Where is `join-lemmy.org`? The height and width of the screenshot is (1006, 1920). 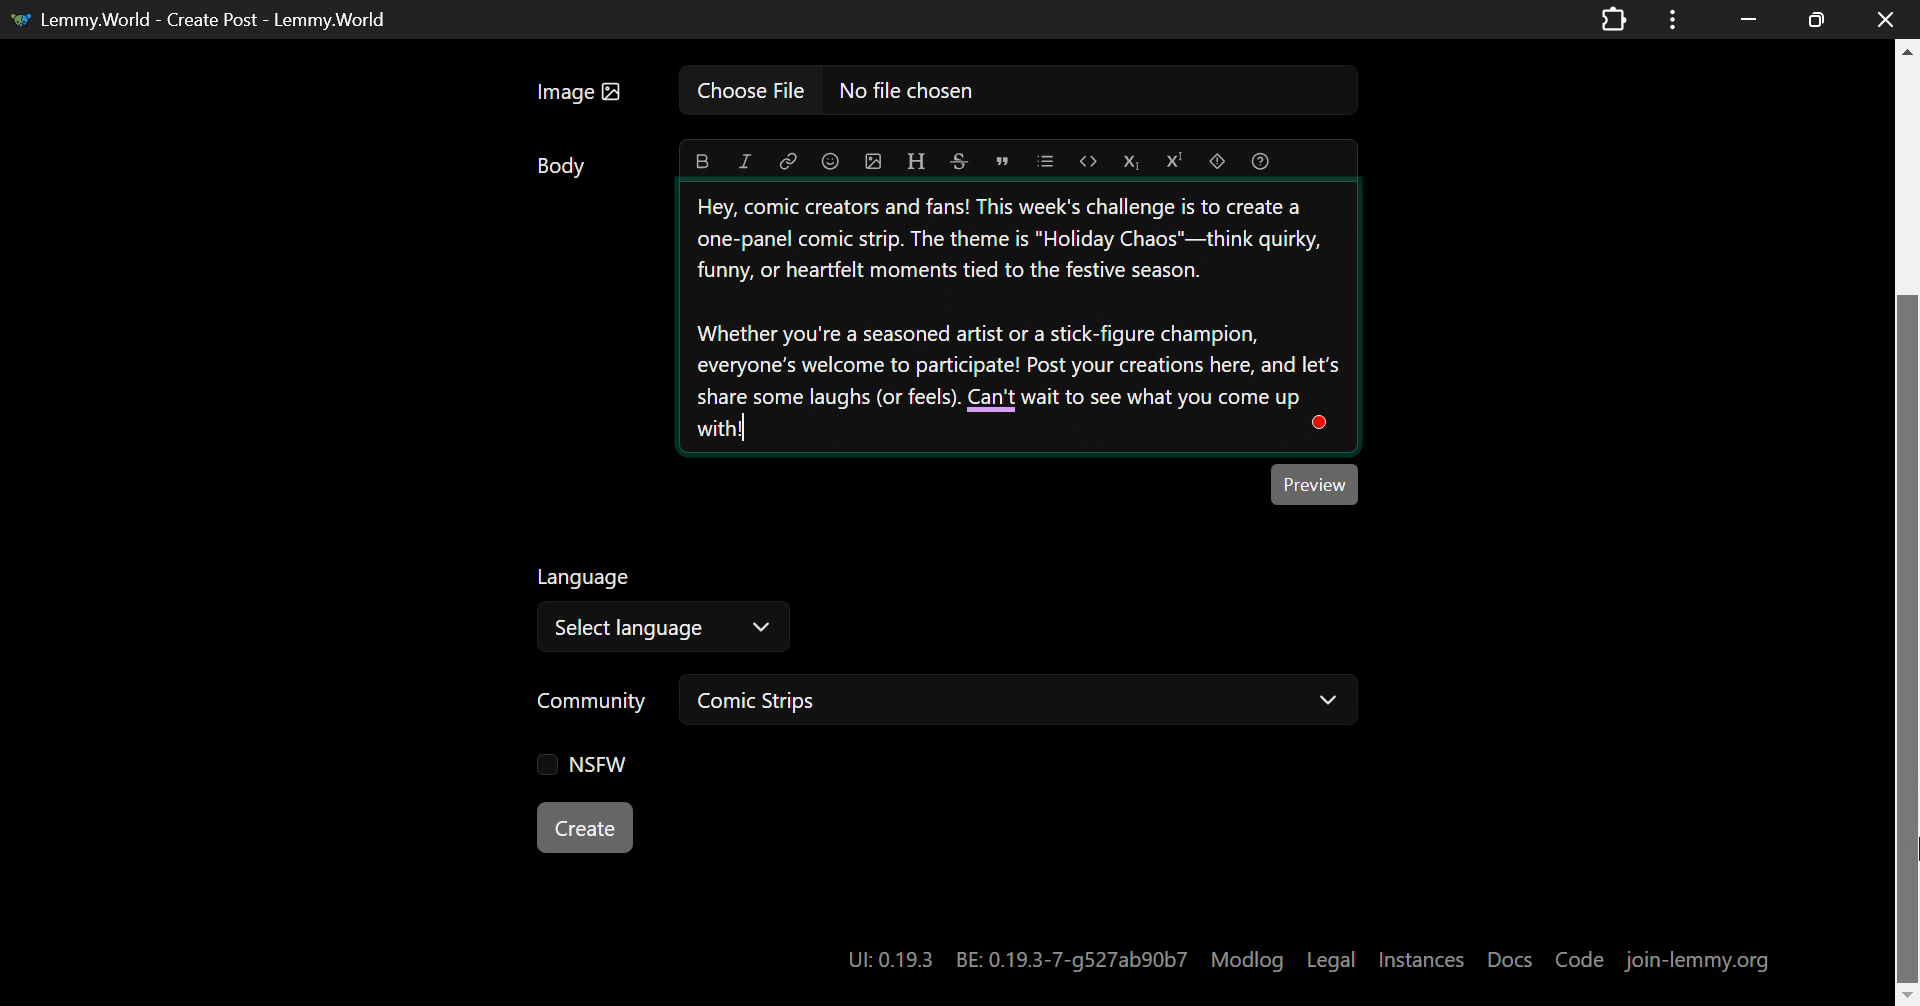 join-lemmy.org is located at coordinates (1700, 959).